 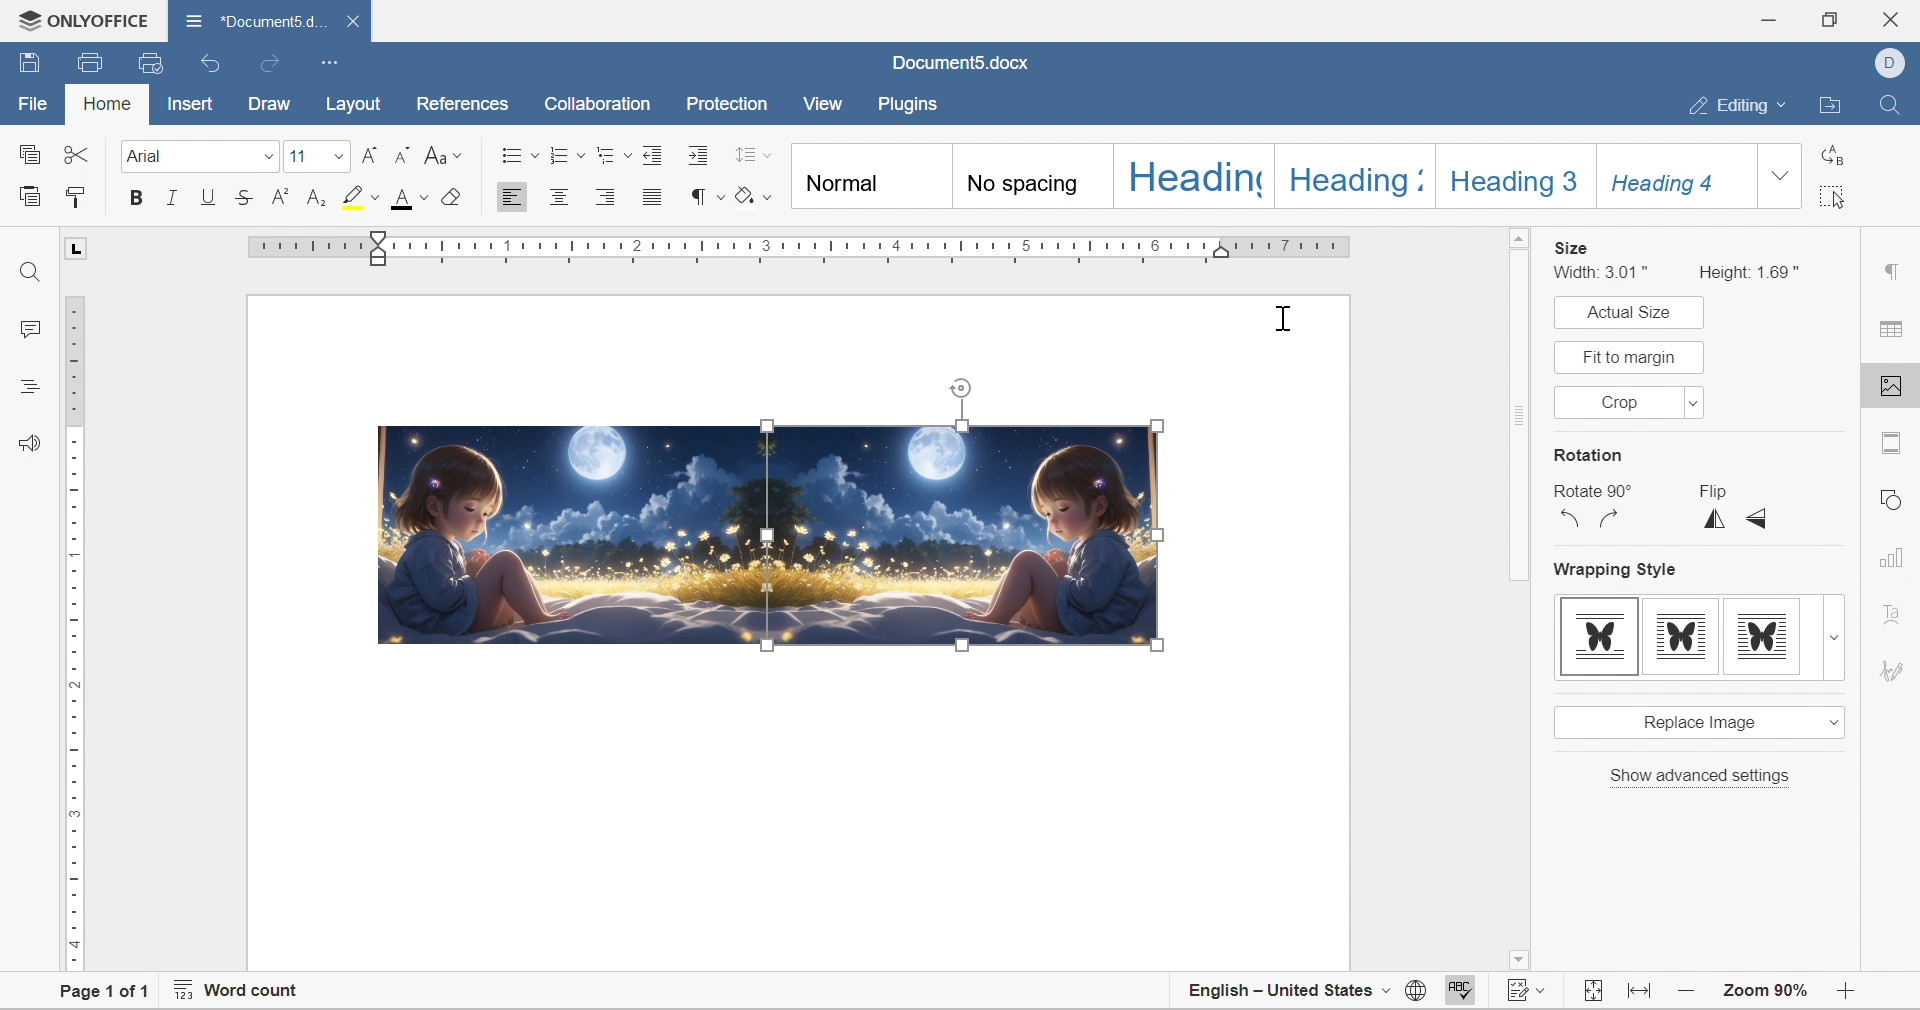 What do you see at coordinates (76, 196) in the screenshot?
I see `copy style` at bounding box center [76, 196].